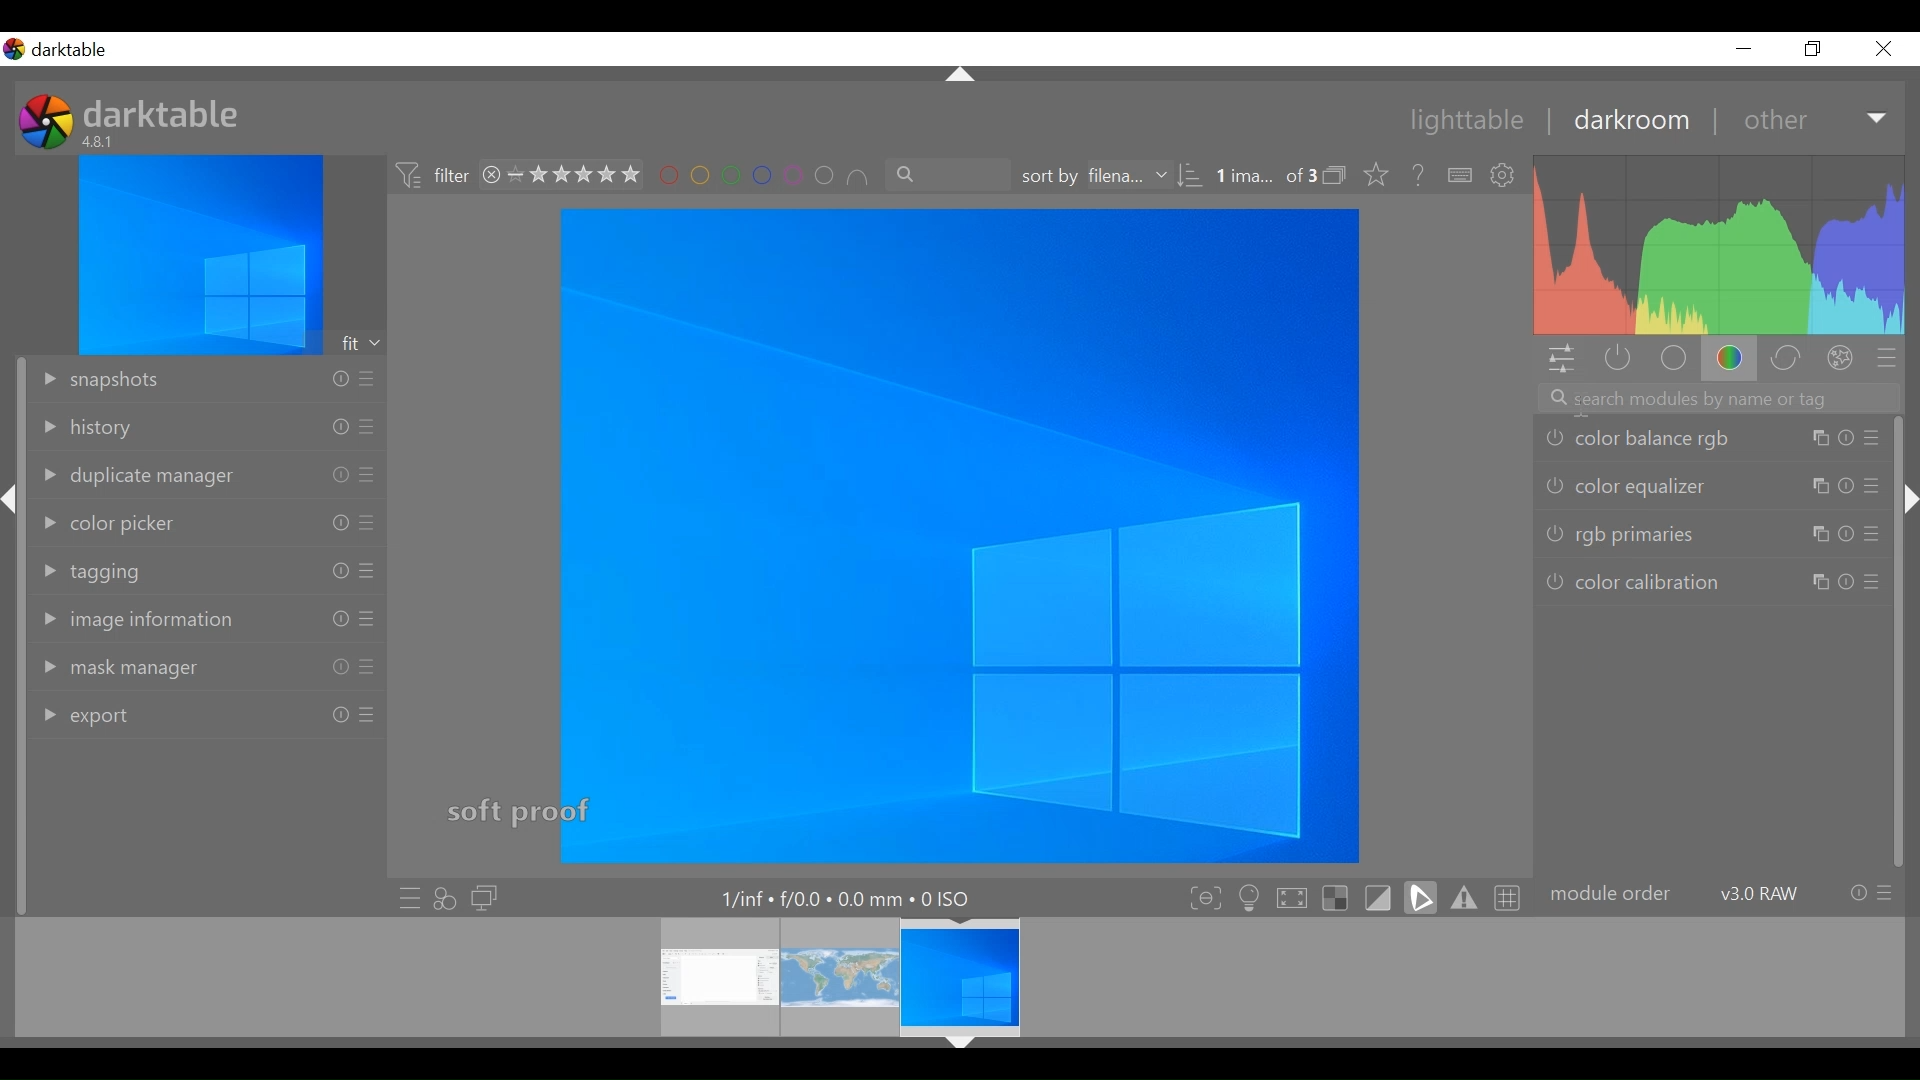 The height and width of the screenshot is (1080, 1920). I want to click on Cursor, so click(1582, 405).